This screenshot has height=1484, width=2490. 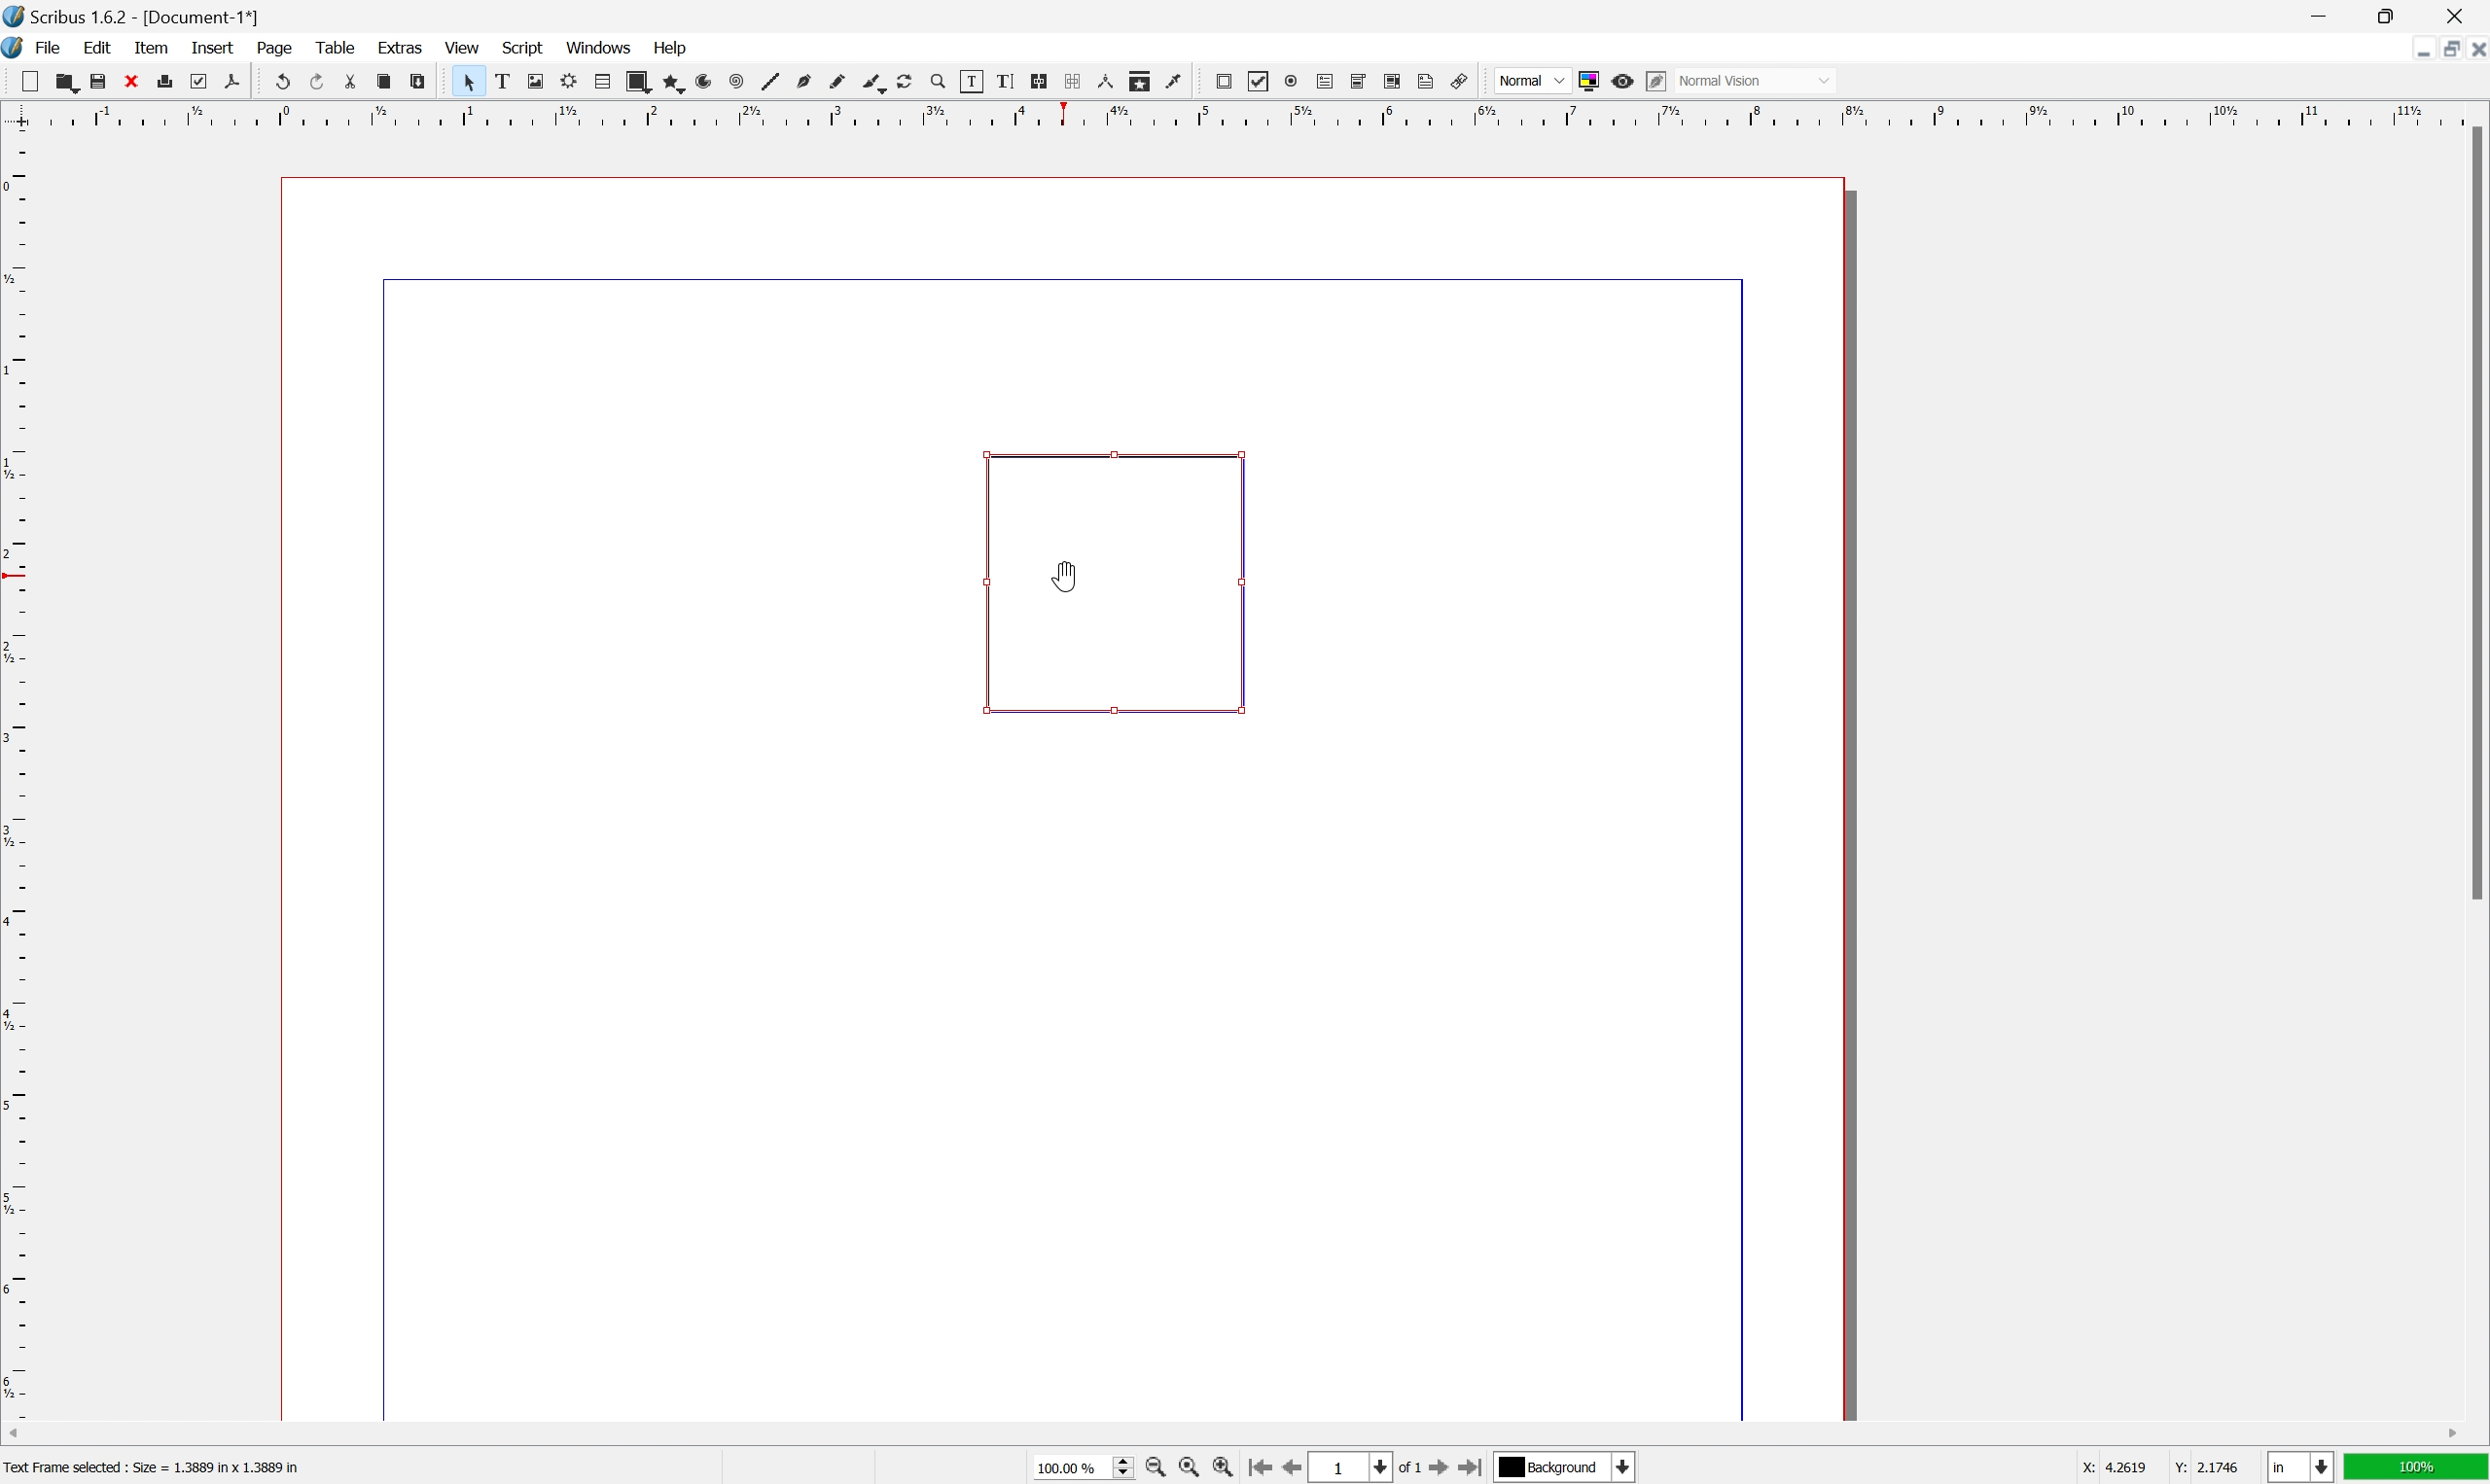 I want to click on link text frames, so click(x=1040, y=81).